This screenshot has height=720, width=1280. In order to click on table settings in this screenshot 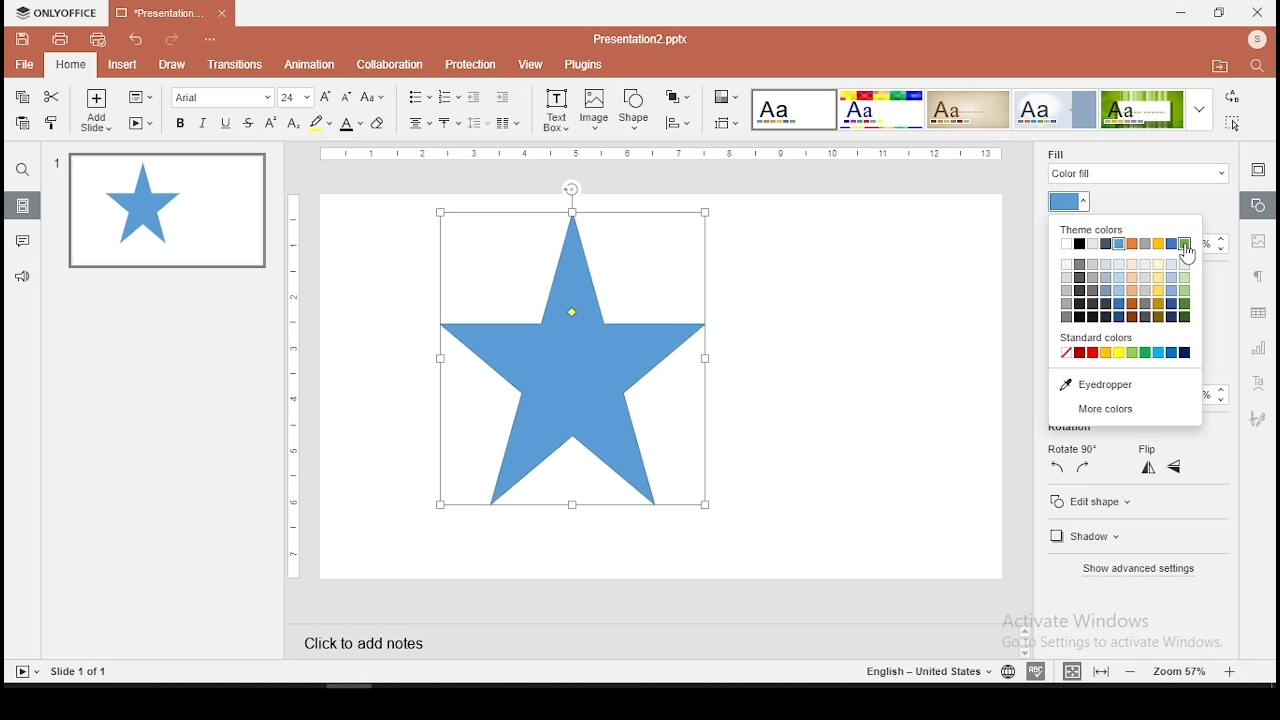, I will do `click(1258, 312)`.